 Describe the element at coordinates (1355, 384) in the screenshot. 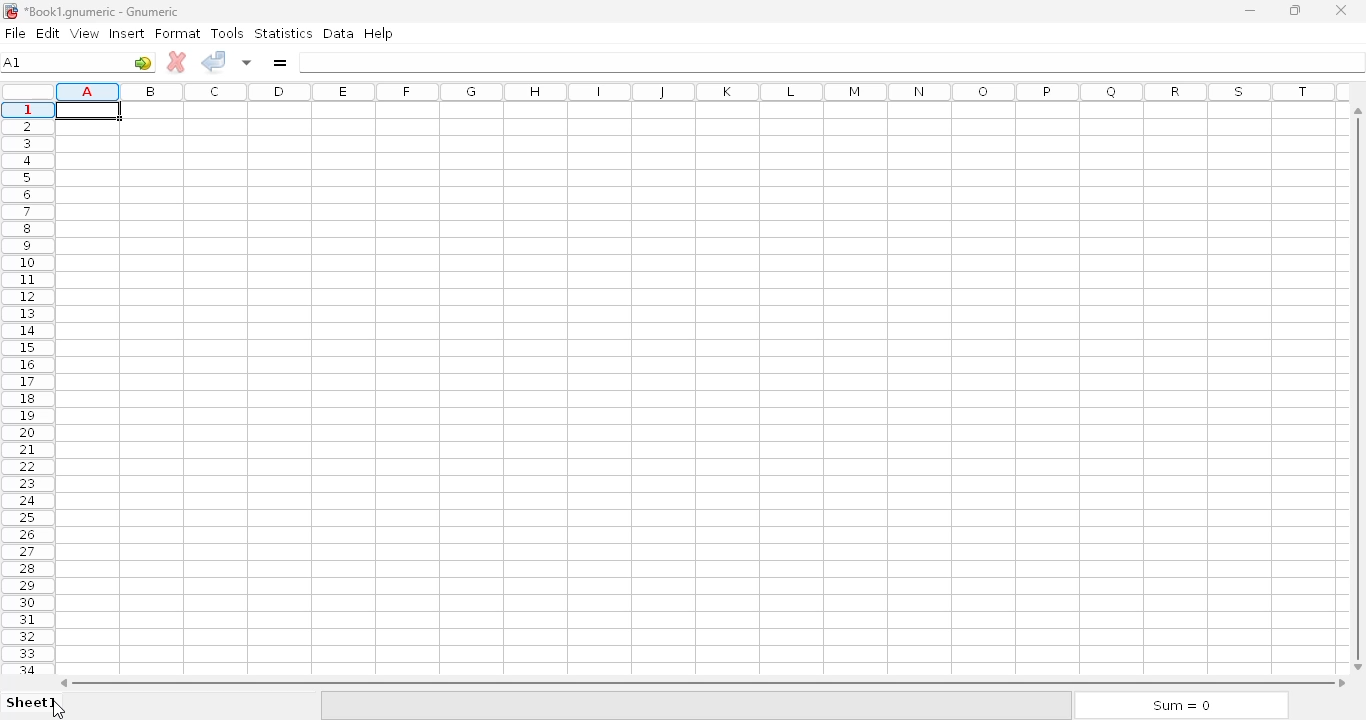

I see `vertical scroll bar` at that location.